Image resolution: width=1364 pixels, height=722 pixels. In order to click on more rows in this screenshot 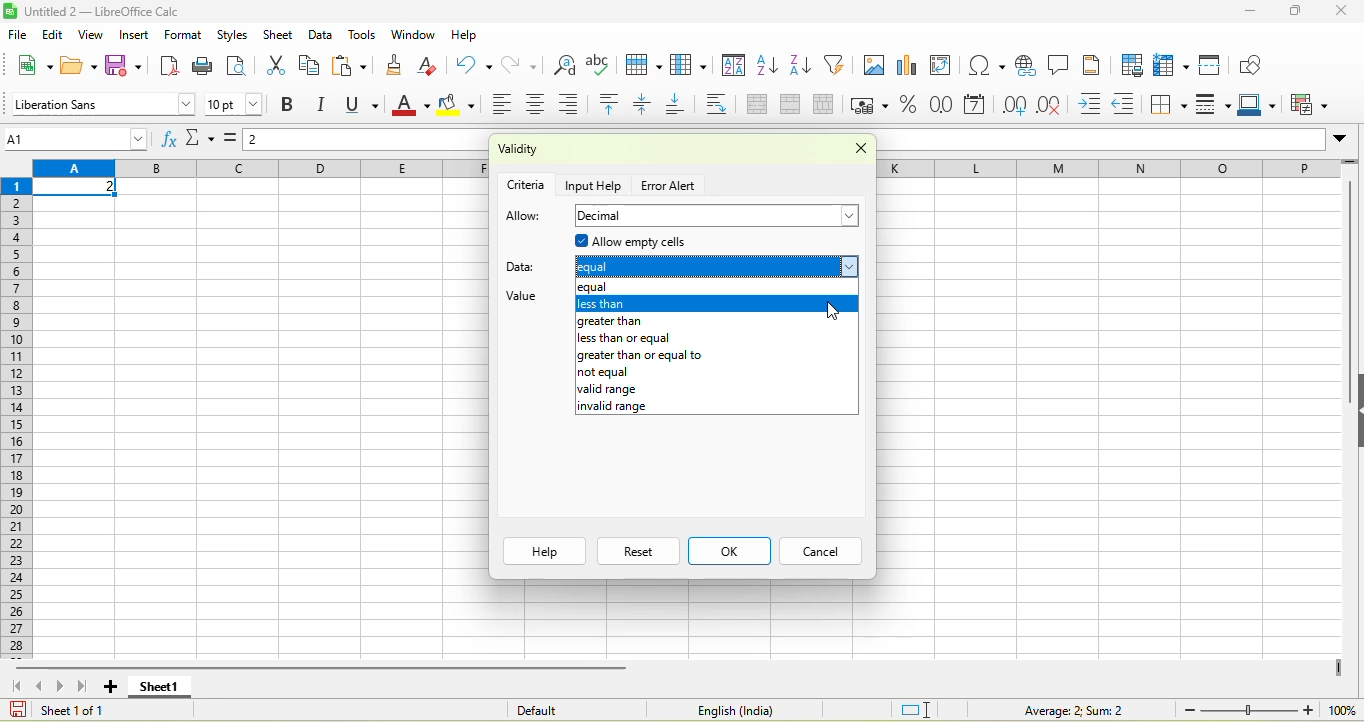, I will do `click(1351, 166)`.